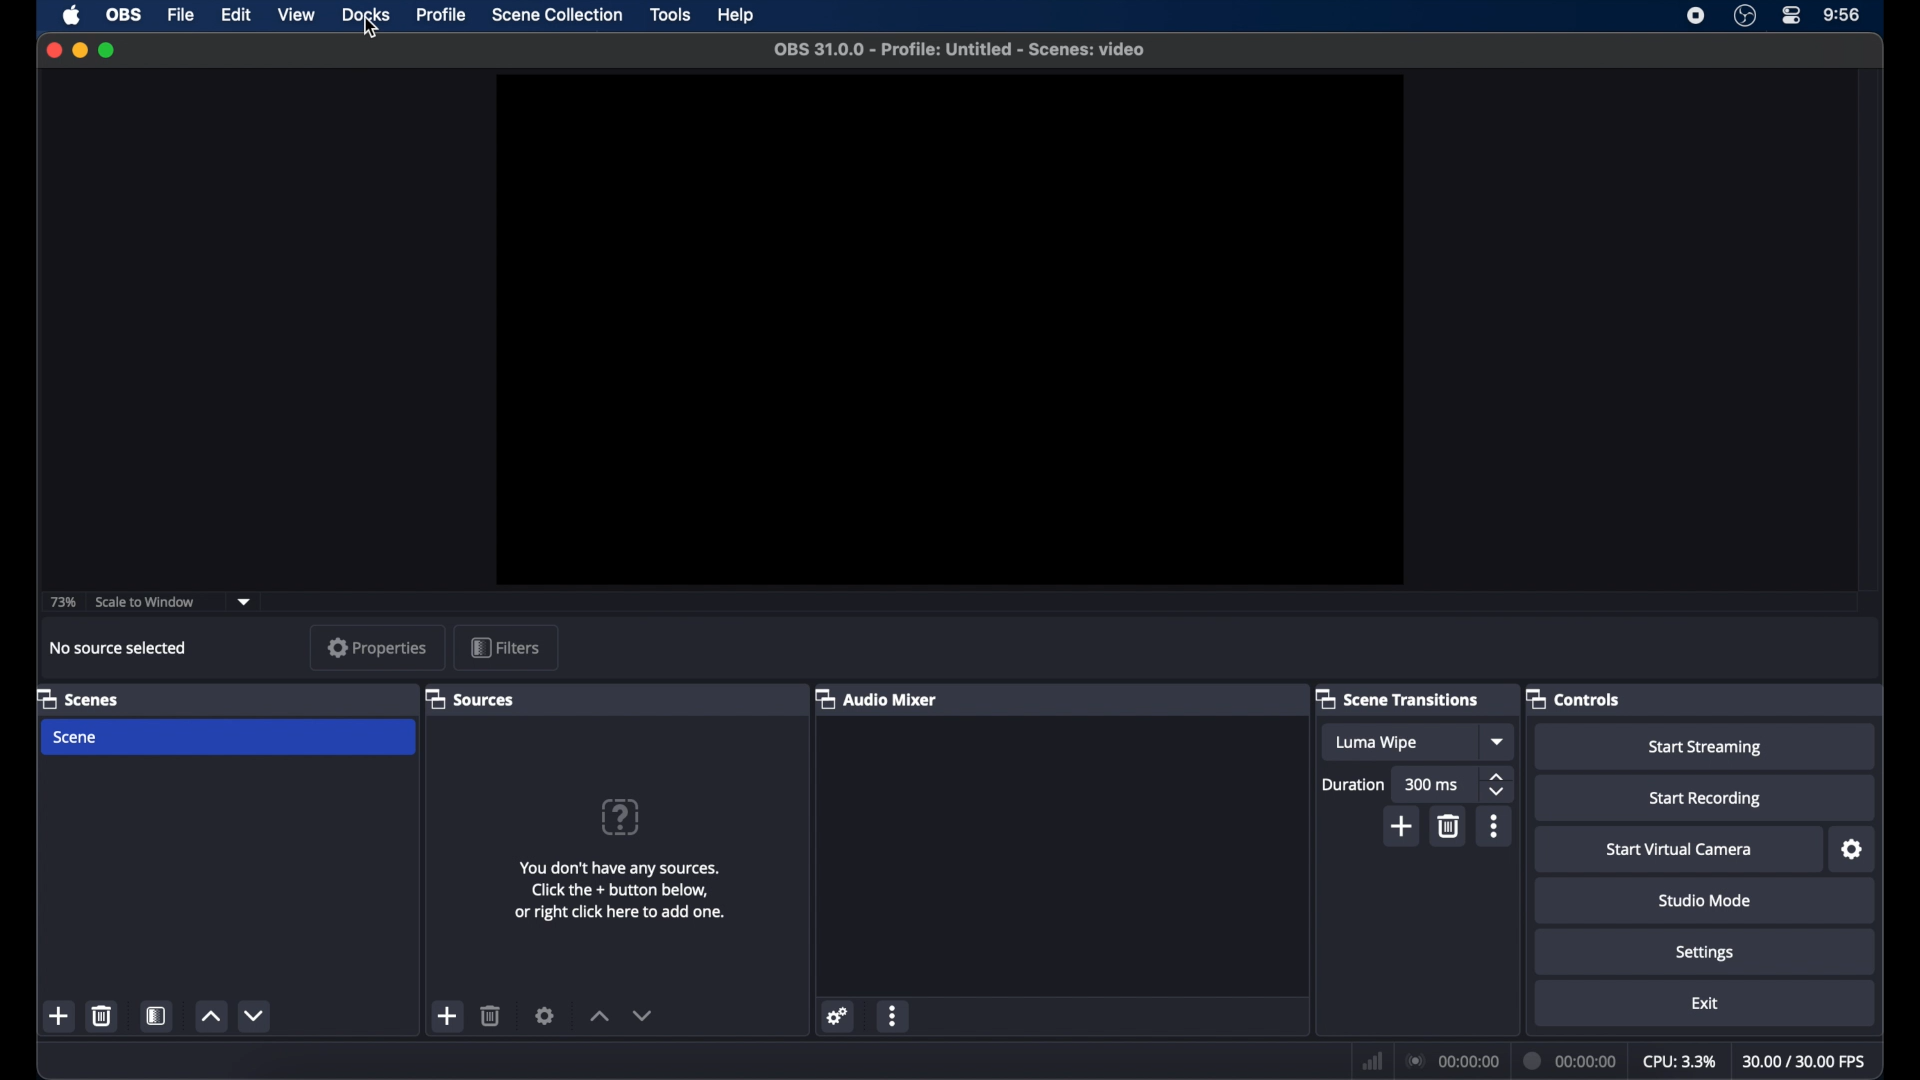  I want to click on 300 ms, so click(1434, 785).